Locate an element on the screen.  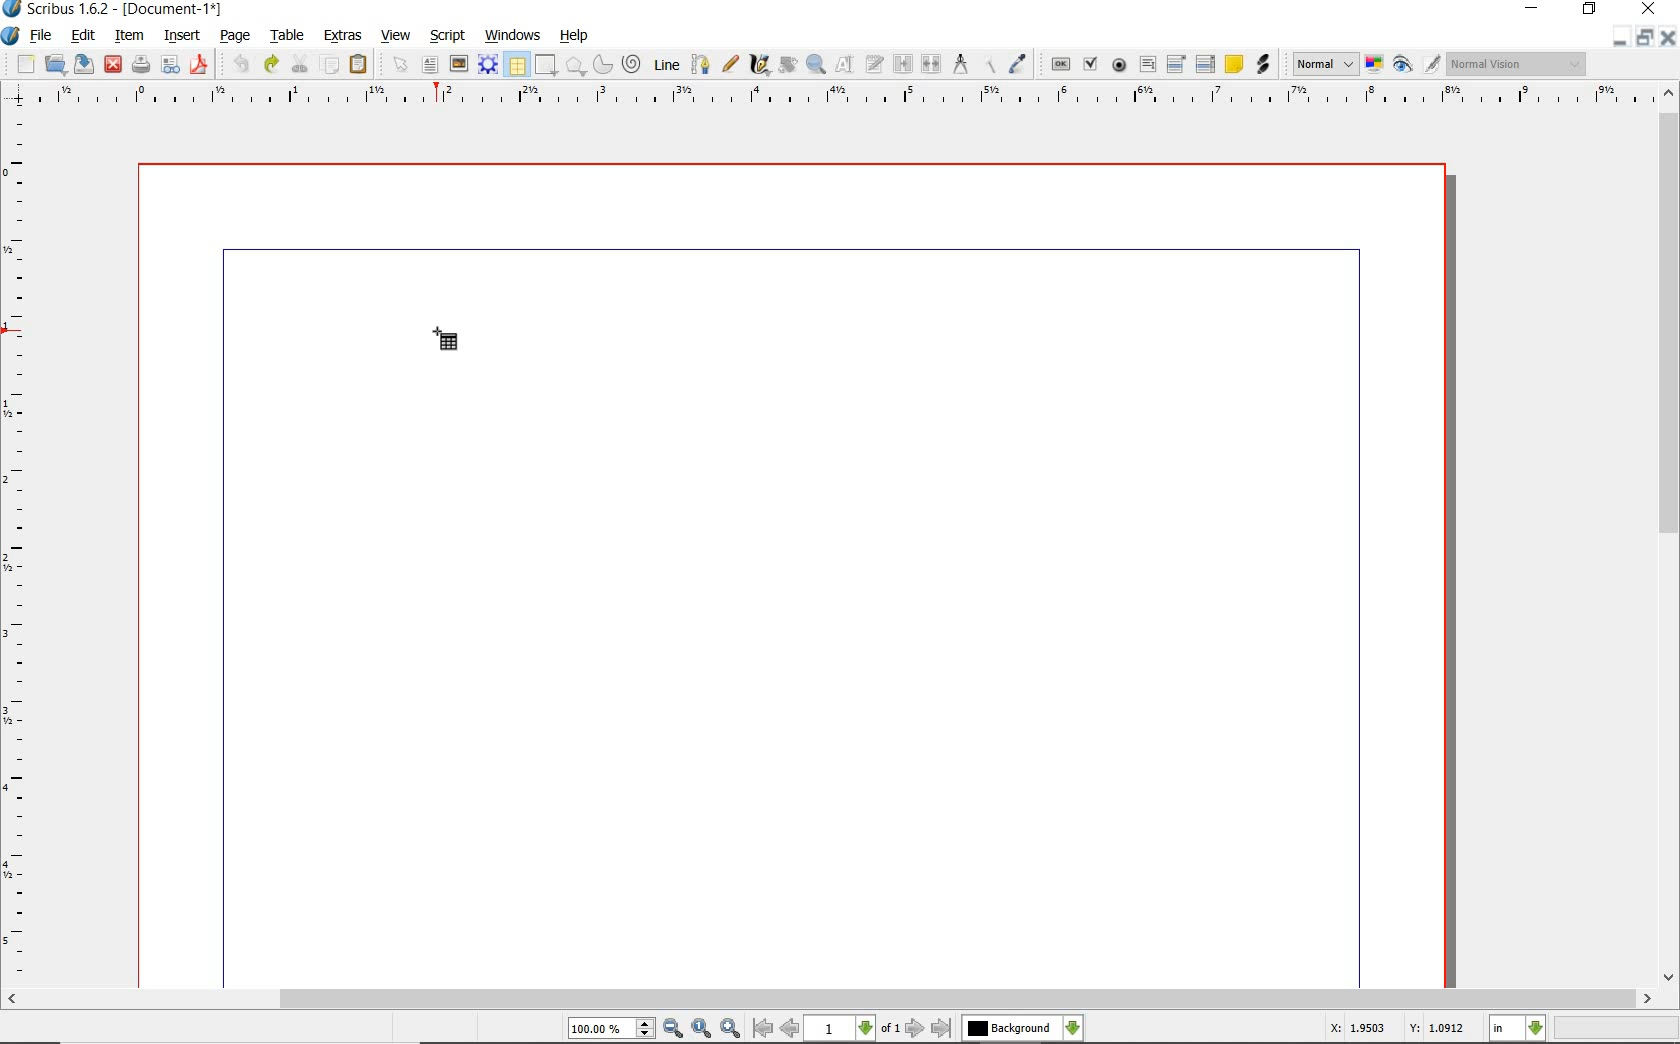
line is located at coordinates (667, 63).